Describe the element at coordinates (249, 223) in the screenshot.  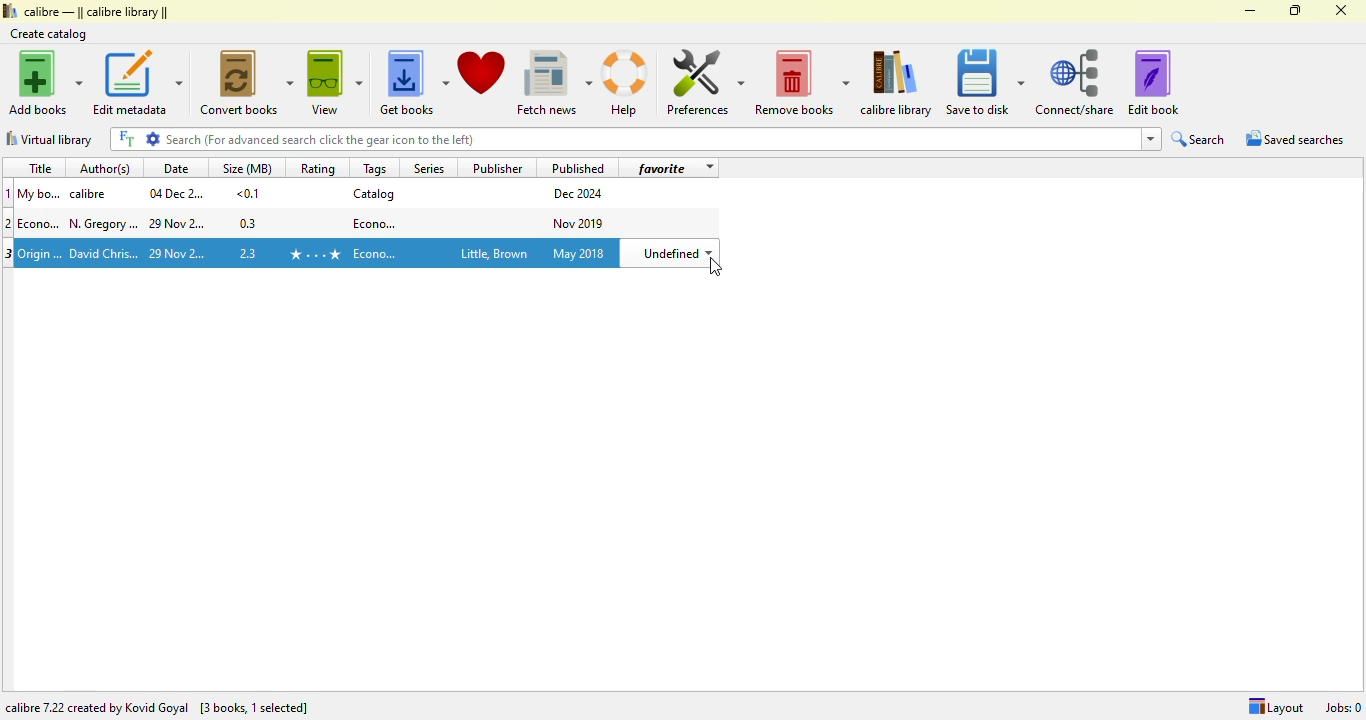
I see `size` at that location.